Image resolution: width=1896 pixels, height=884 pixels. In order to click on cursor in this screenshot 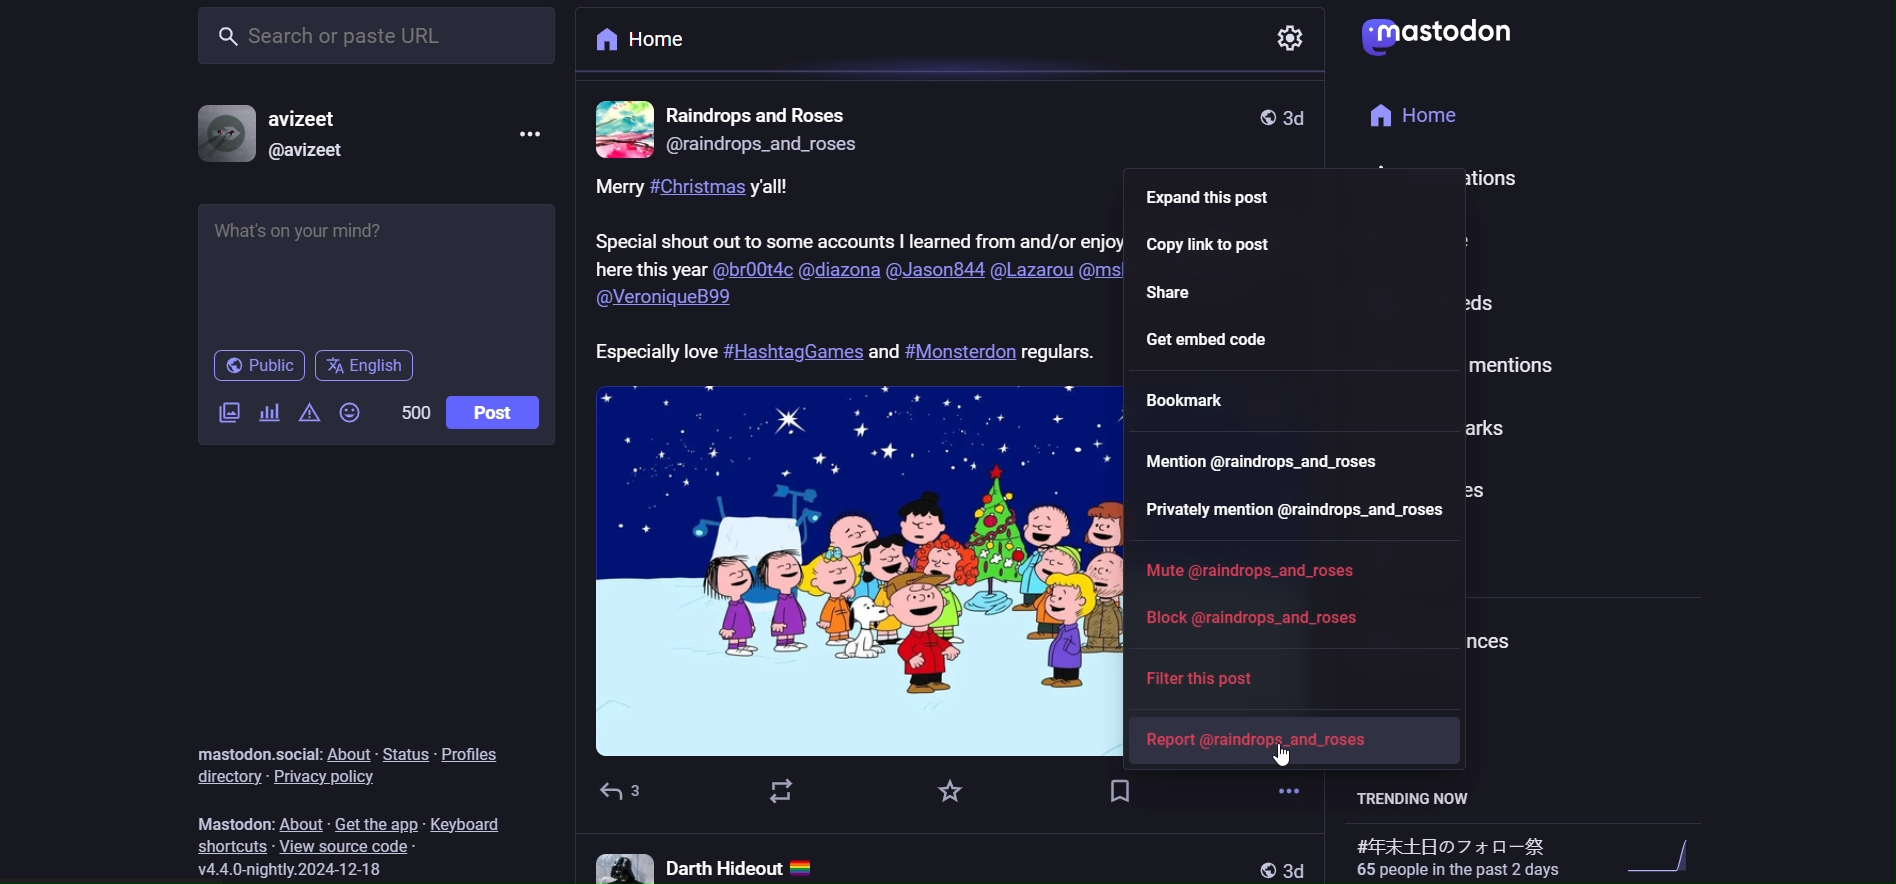, I will do `click(1287, 756)`.